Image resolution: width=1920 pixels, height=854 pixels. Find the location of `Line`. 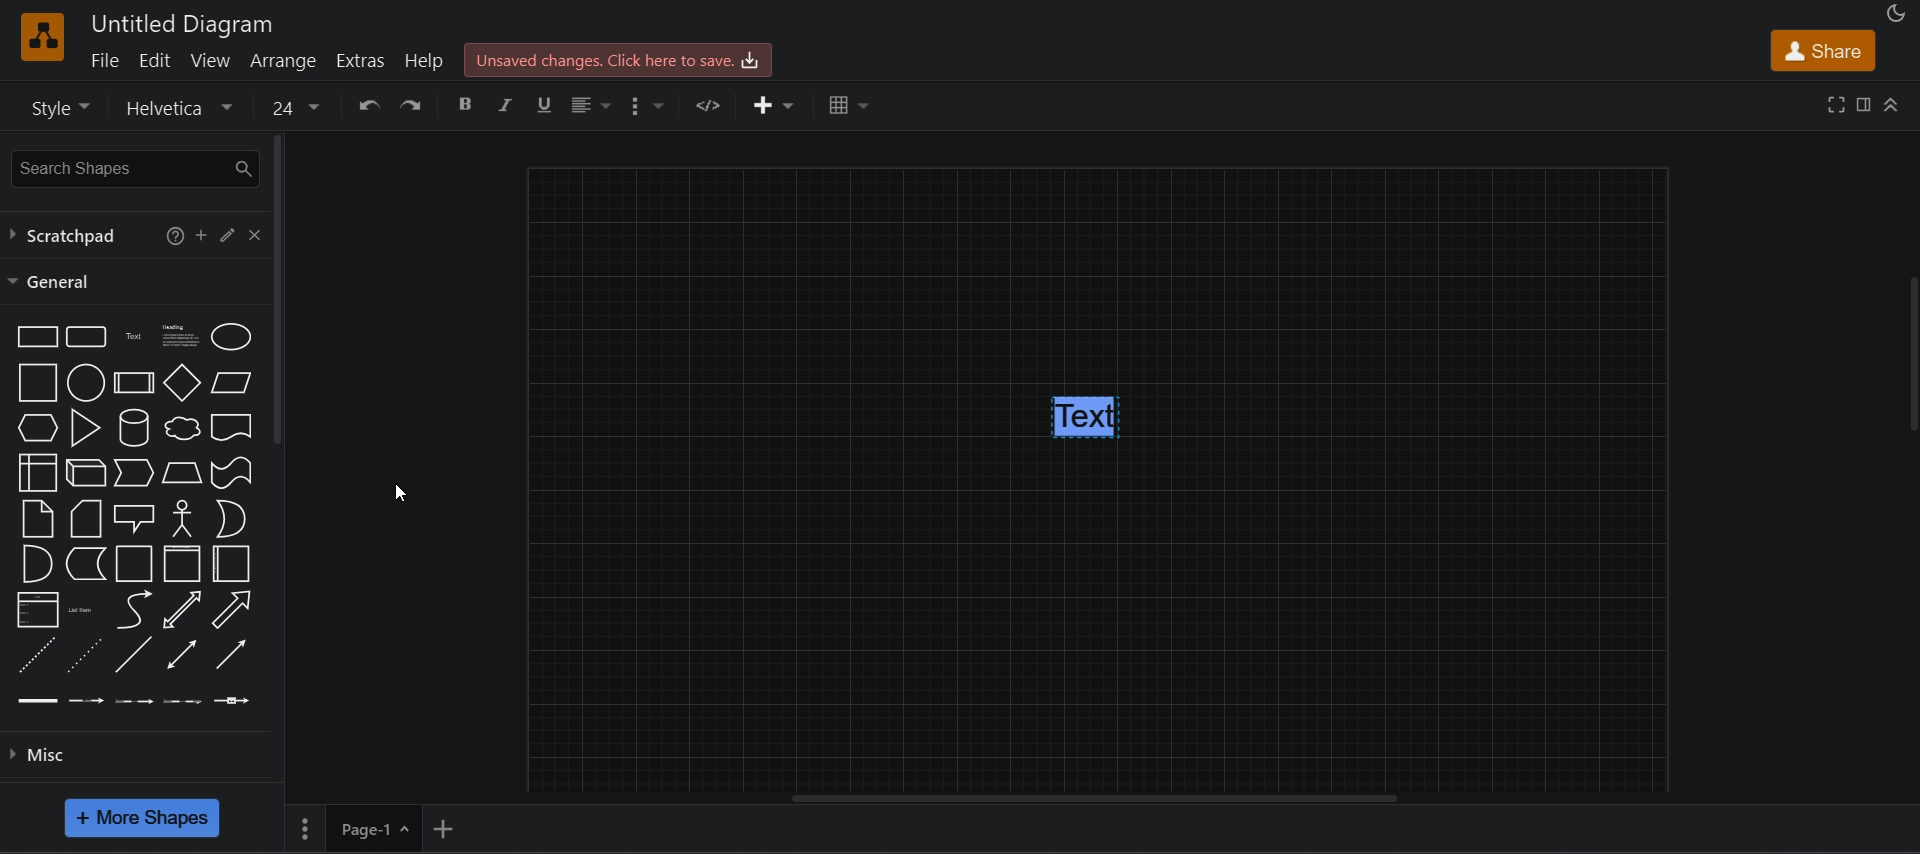

Line is located at coordinates (134, 654).